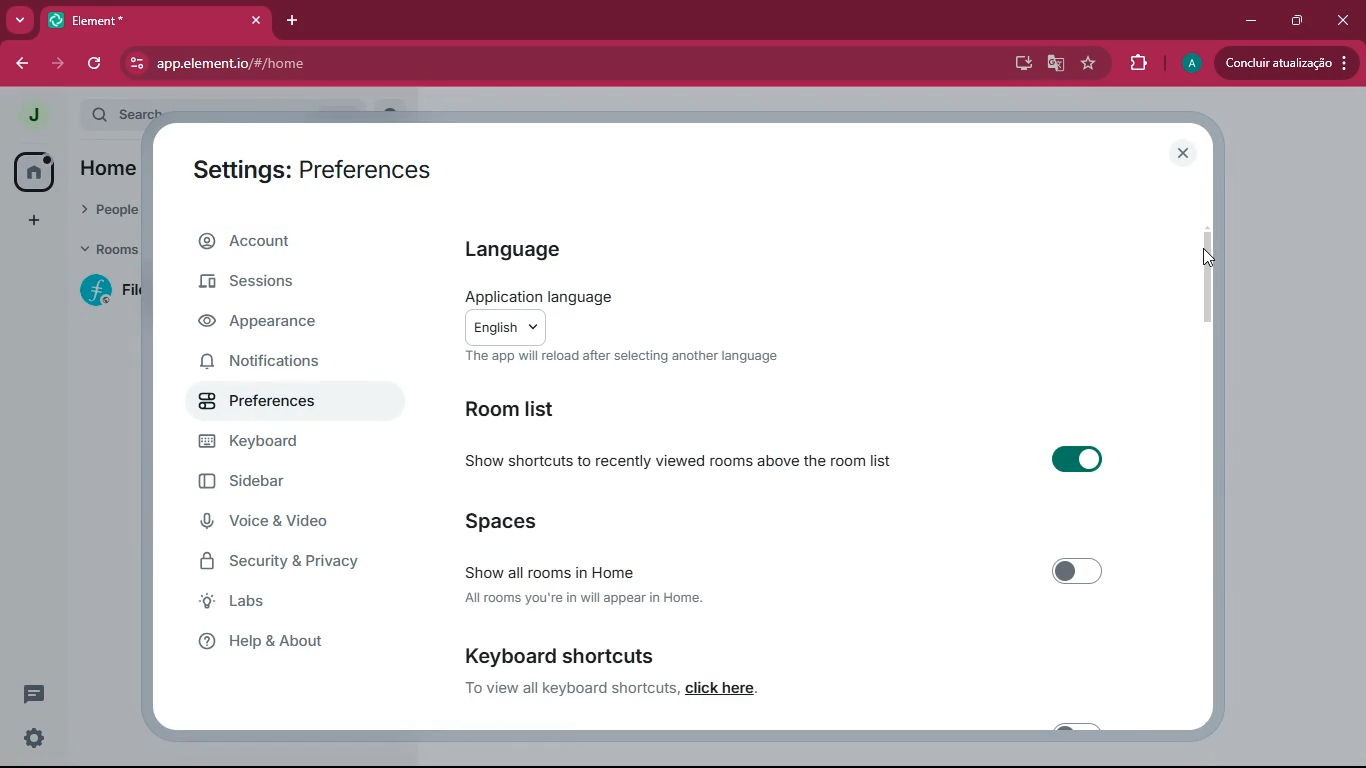 The image size is (1366, 768). Describe the element at coordinates (293, 526) in the screenshot. I see `voice` at that location.